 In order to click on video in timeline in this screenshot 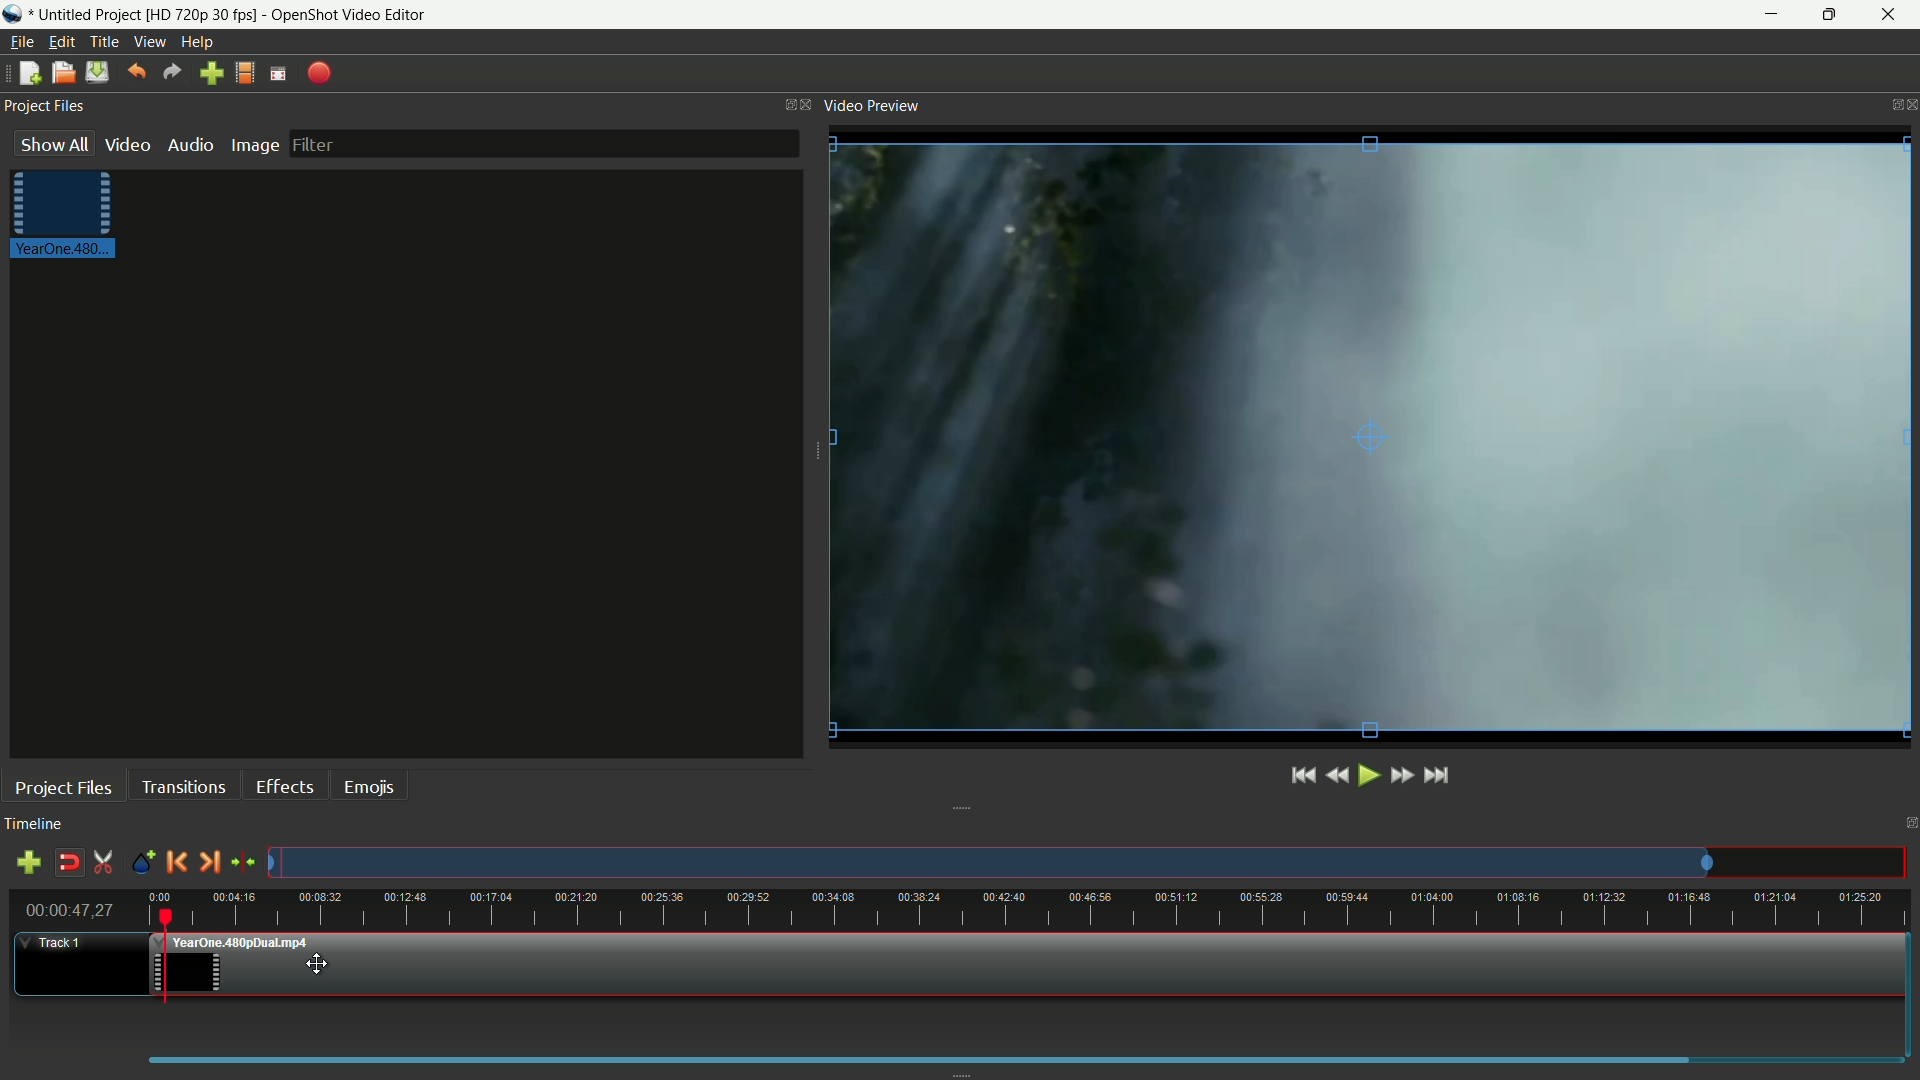, I will do `click(1027, 966)`.